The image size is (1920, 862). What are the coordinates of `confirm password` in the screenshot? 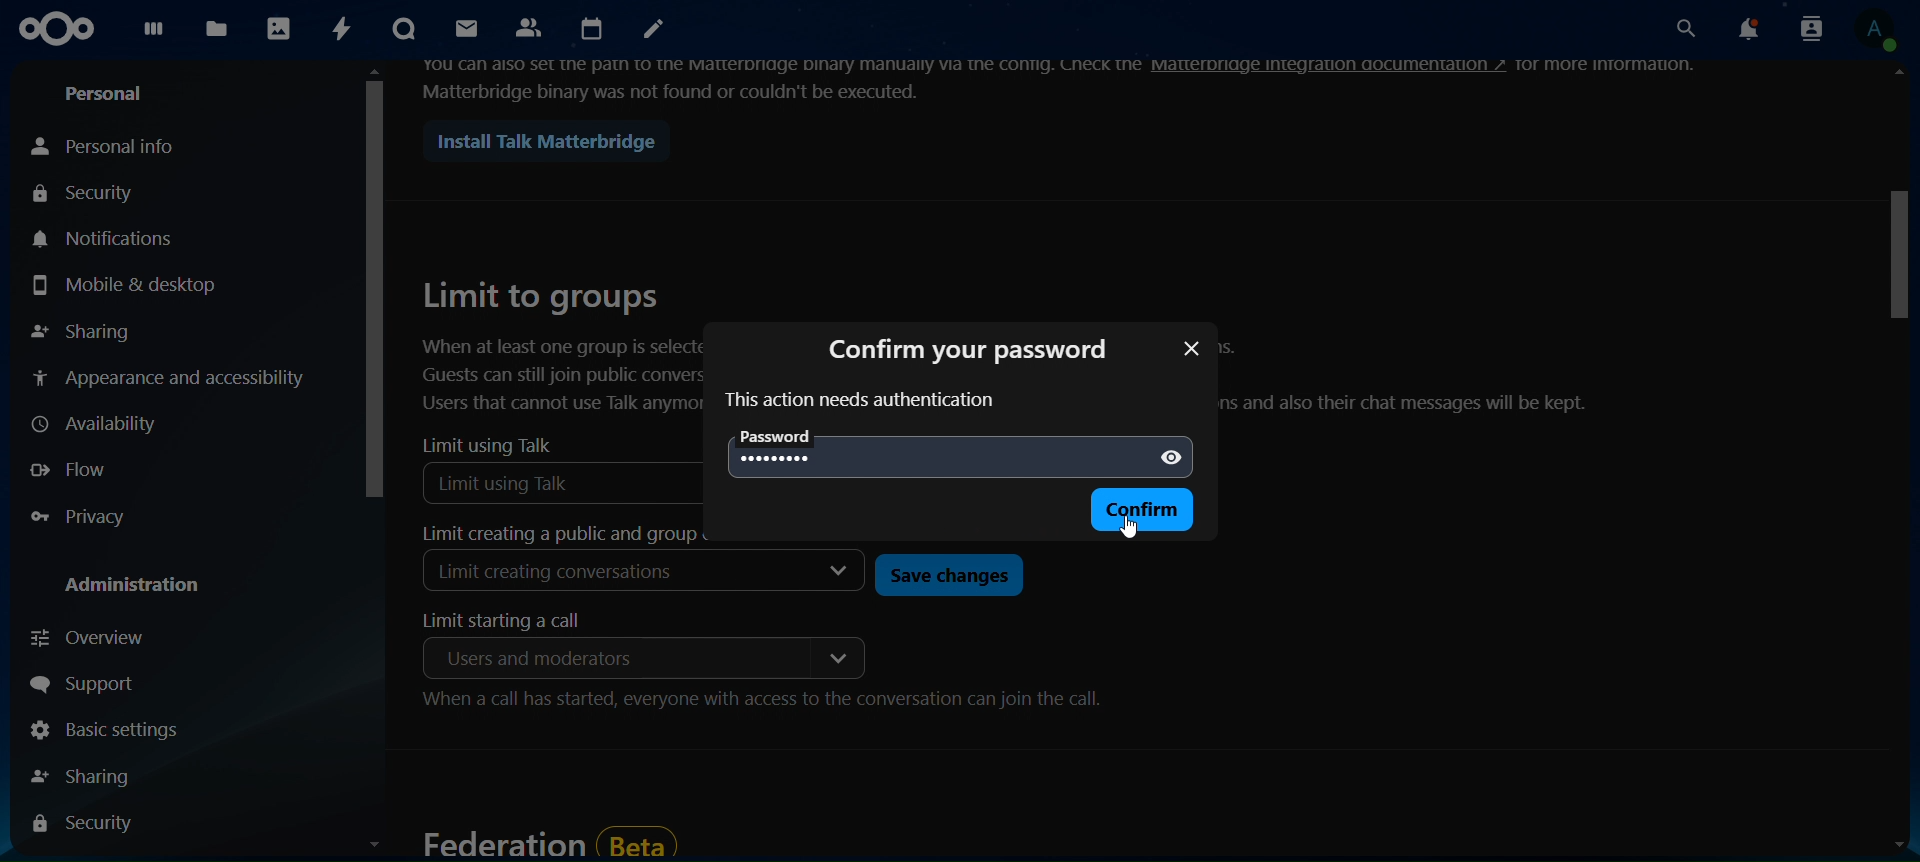 It's located at (961, 347).